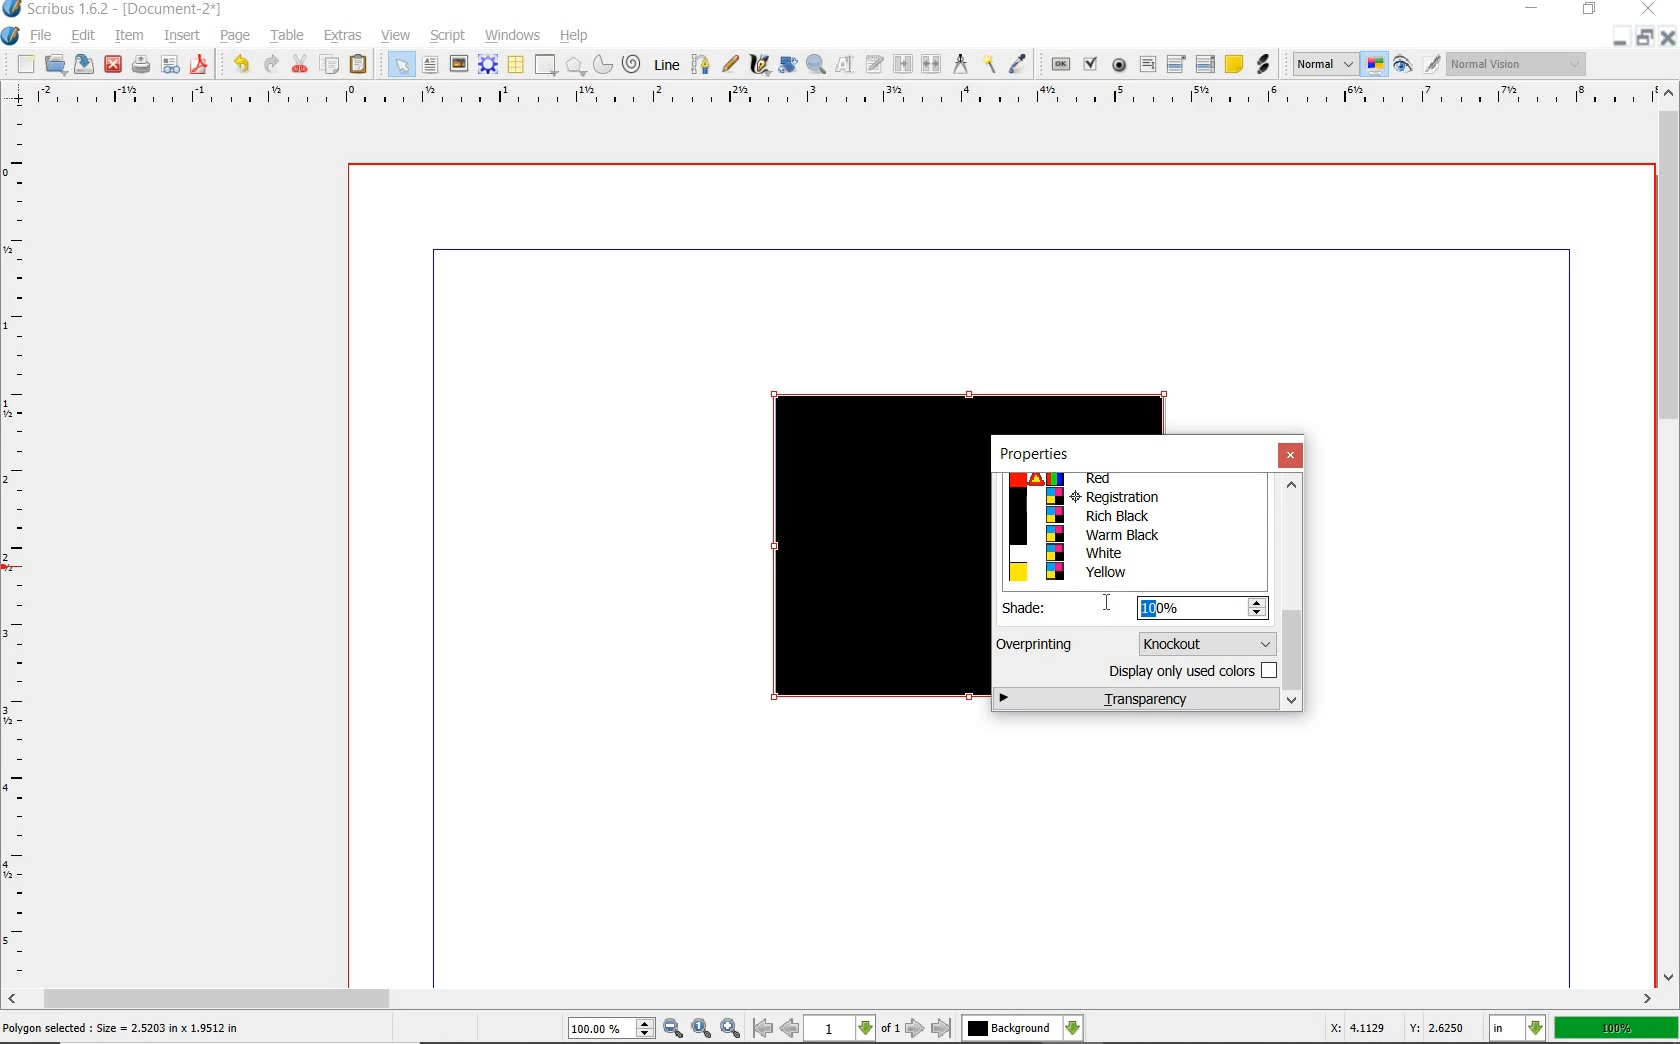  What do you see at coordinates (26, 64) in the screenshot?
I see `new` at bounding box center [26, 64].